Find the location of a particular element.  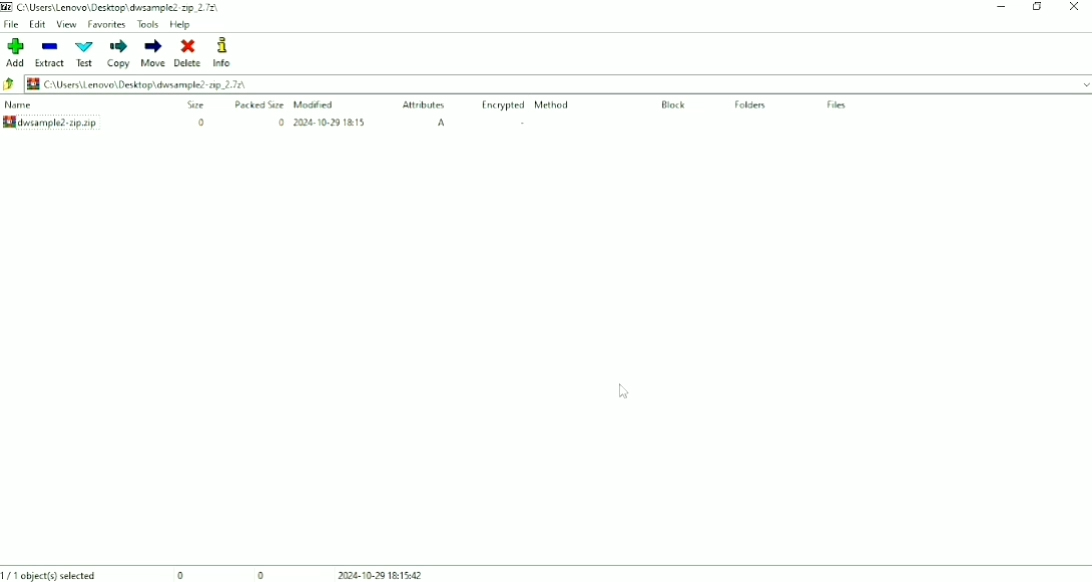

Favorites is located at coordinates (107, 24).